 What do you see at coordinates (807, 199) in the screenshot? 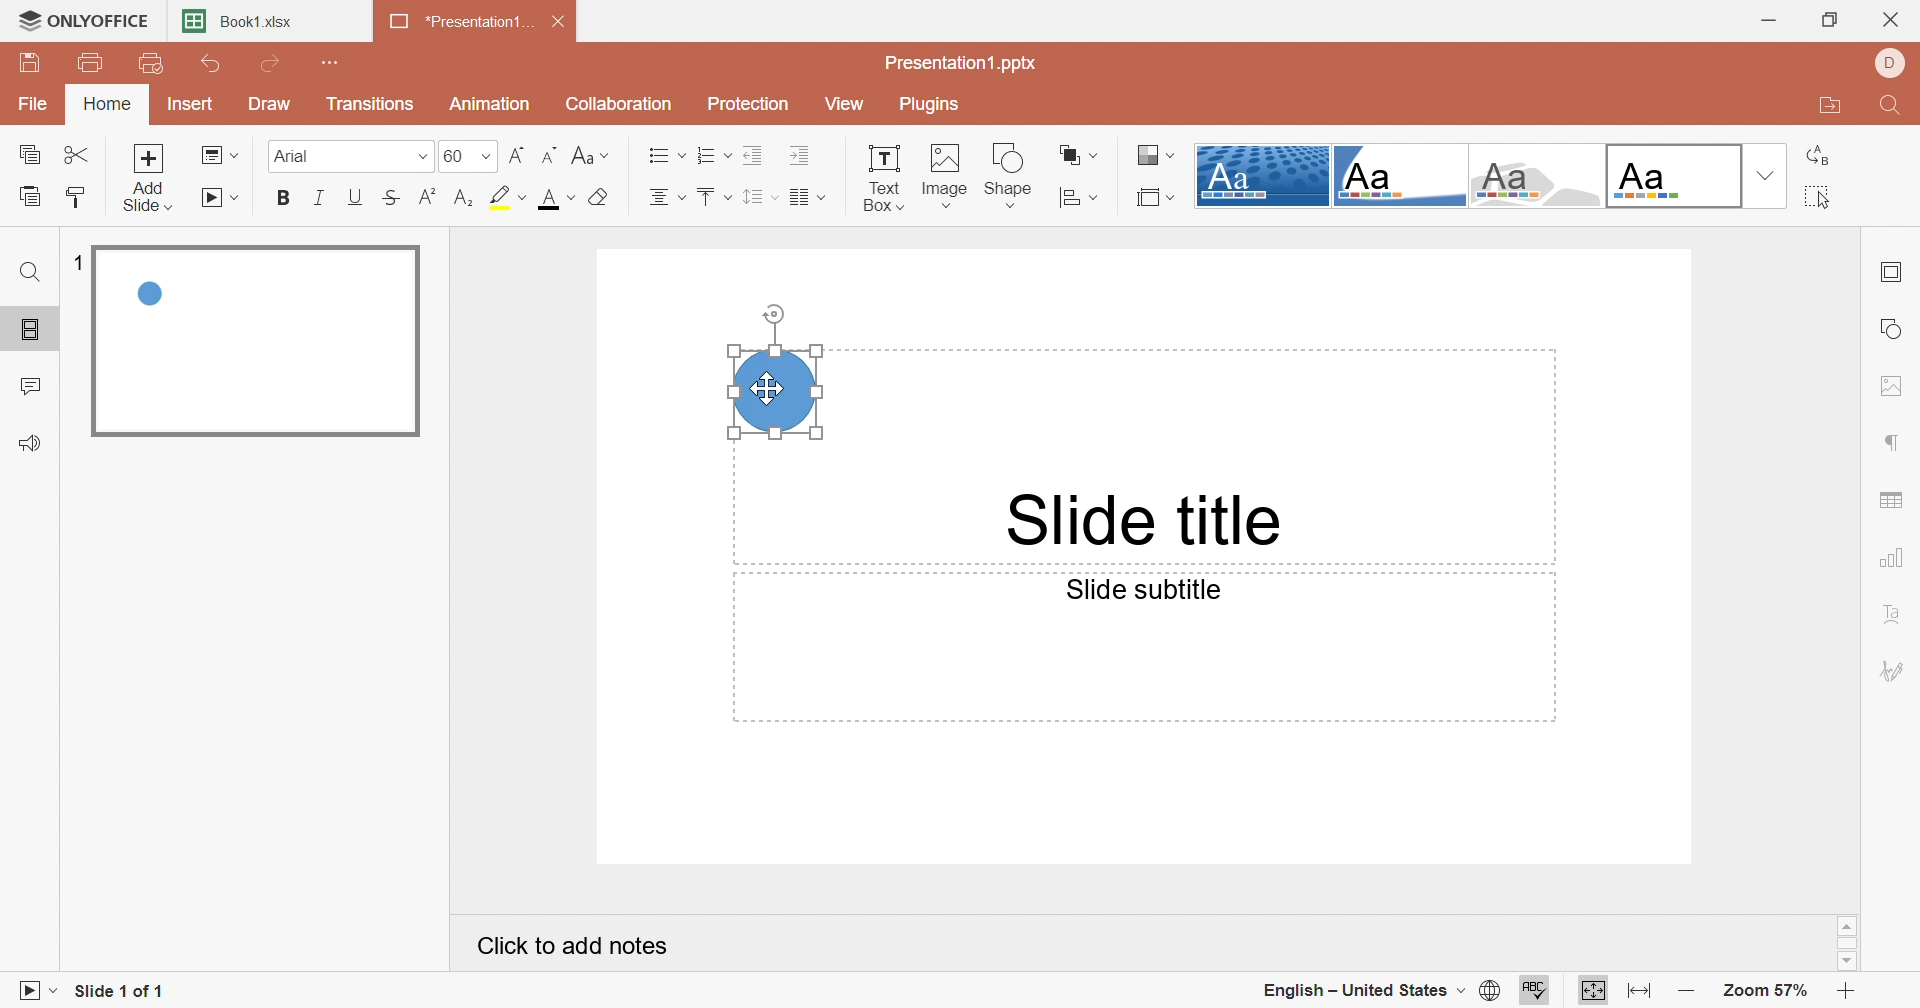
I see `Insert columns` at bounding box center [807, 199].